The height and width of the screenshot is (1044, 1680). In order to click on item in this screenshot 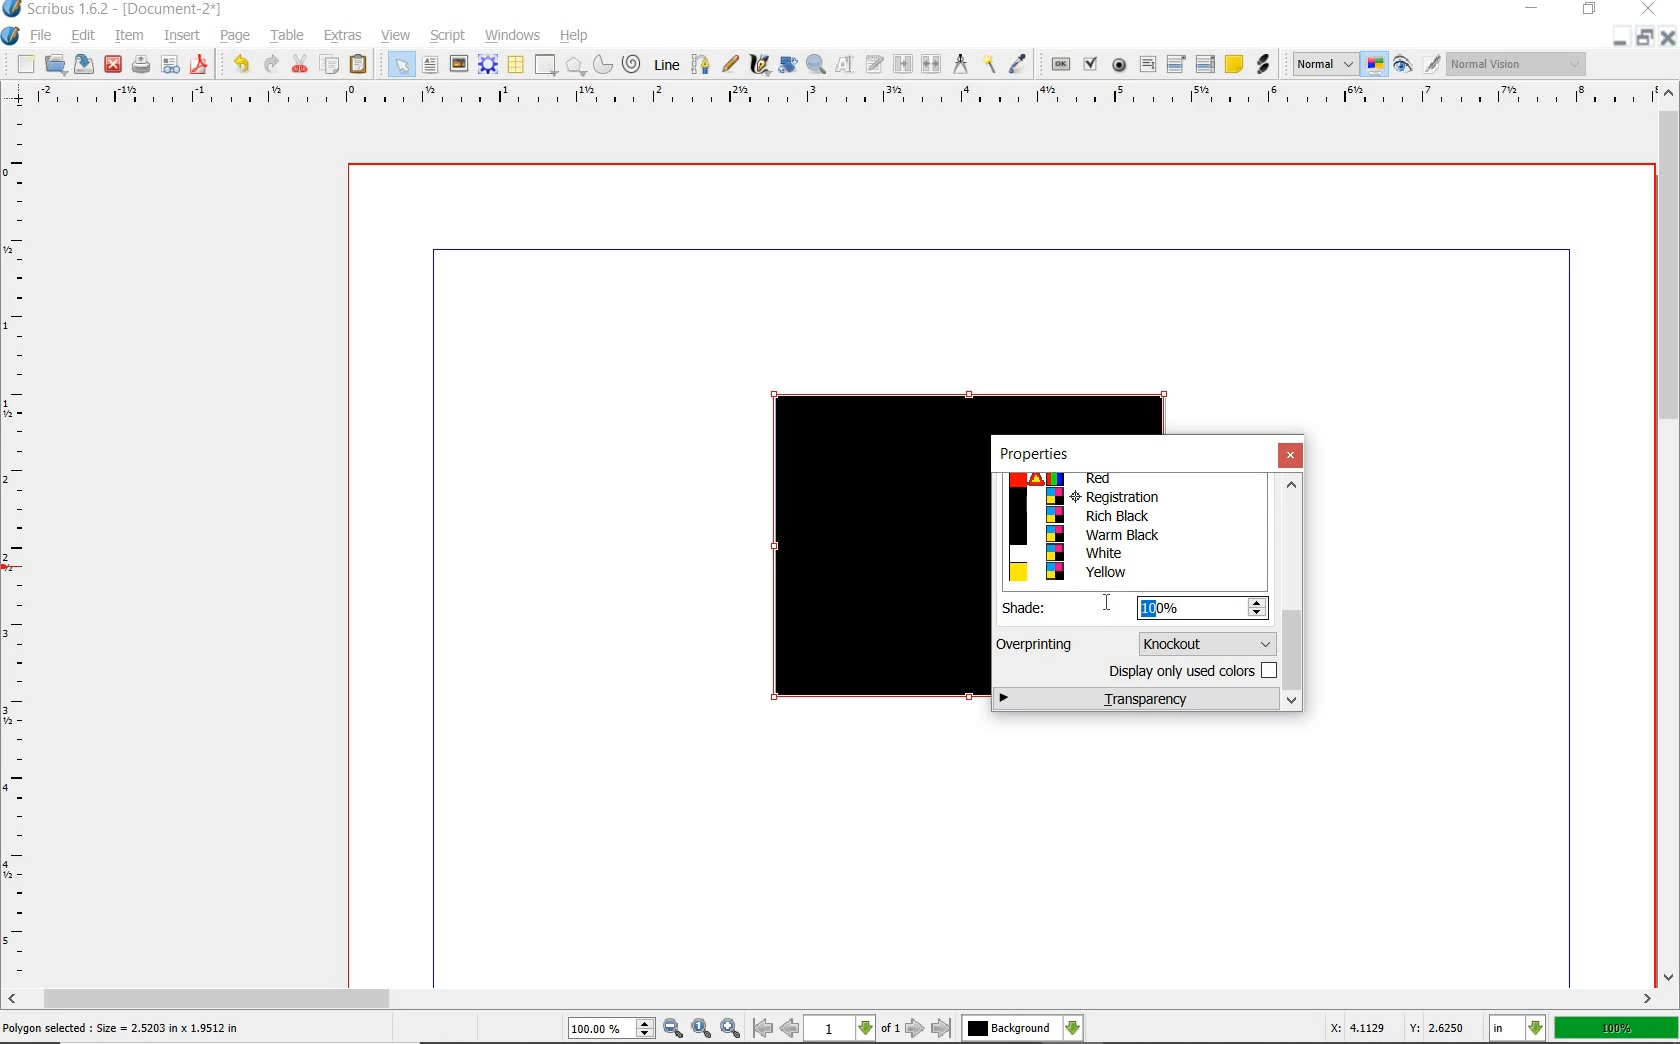, I will do `click(131, 35)`.